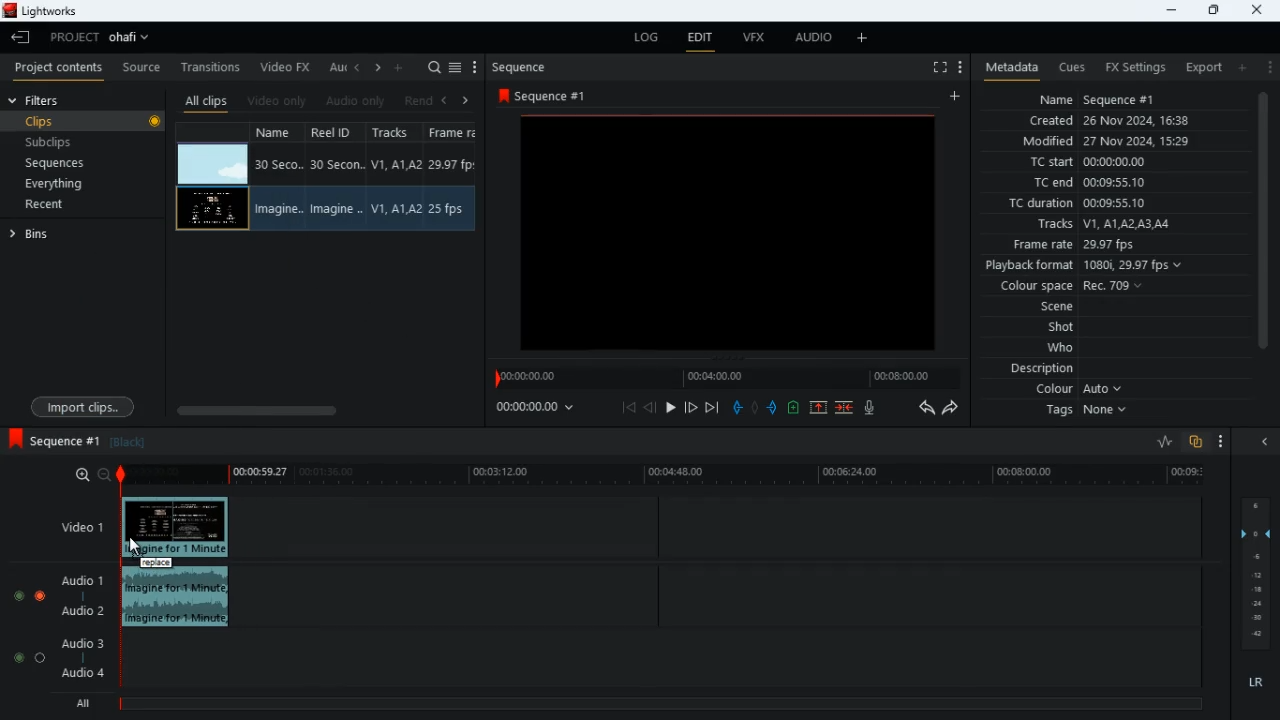 This screenshot has width=1280, height=720. What do you see at coordinates (729, 231) in the screenshot?
I see `screen` at bounding box center [729, 231].